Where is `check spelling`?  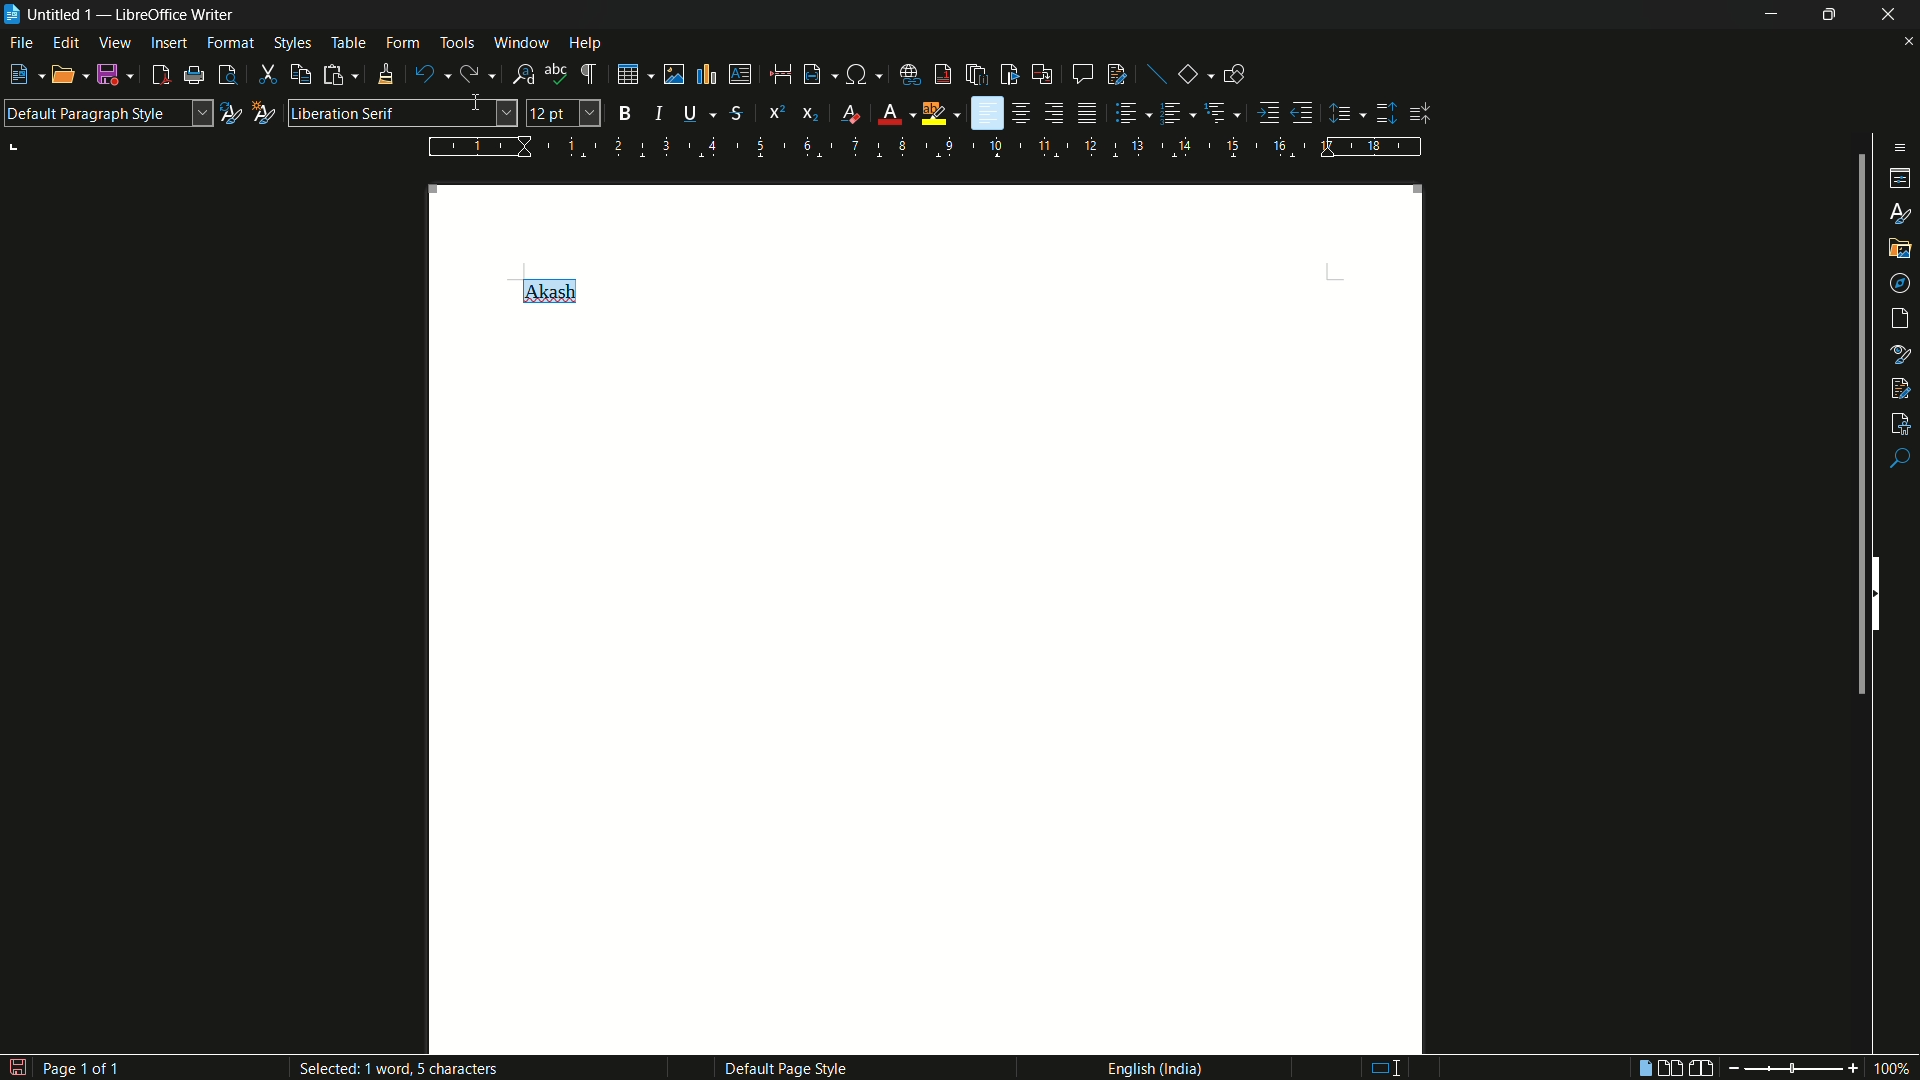
check spelling is located at coordinates (556, 74).